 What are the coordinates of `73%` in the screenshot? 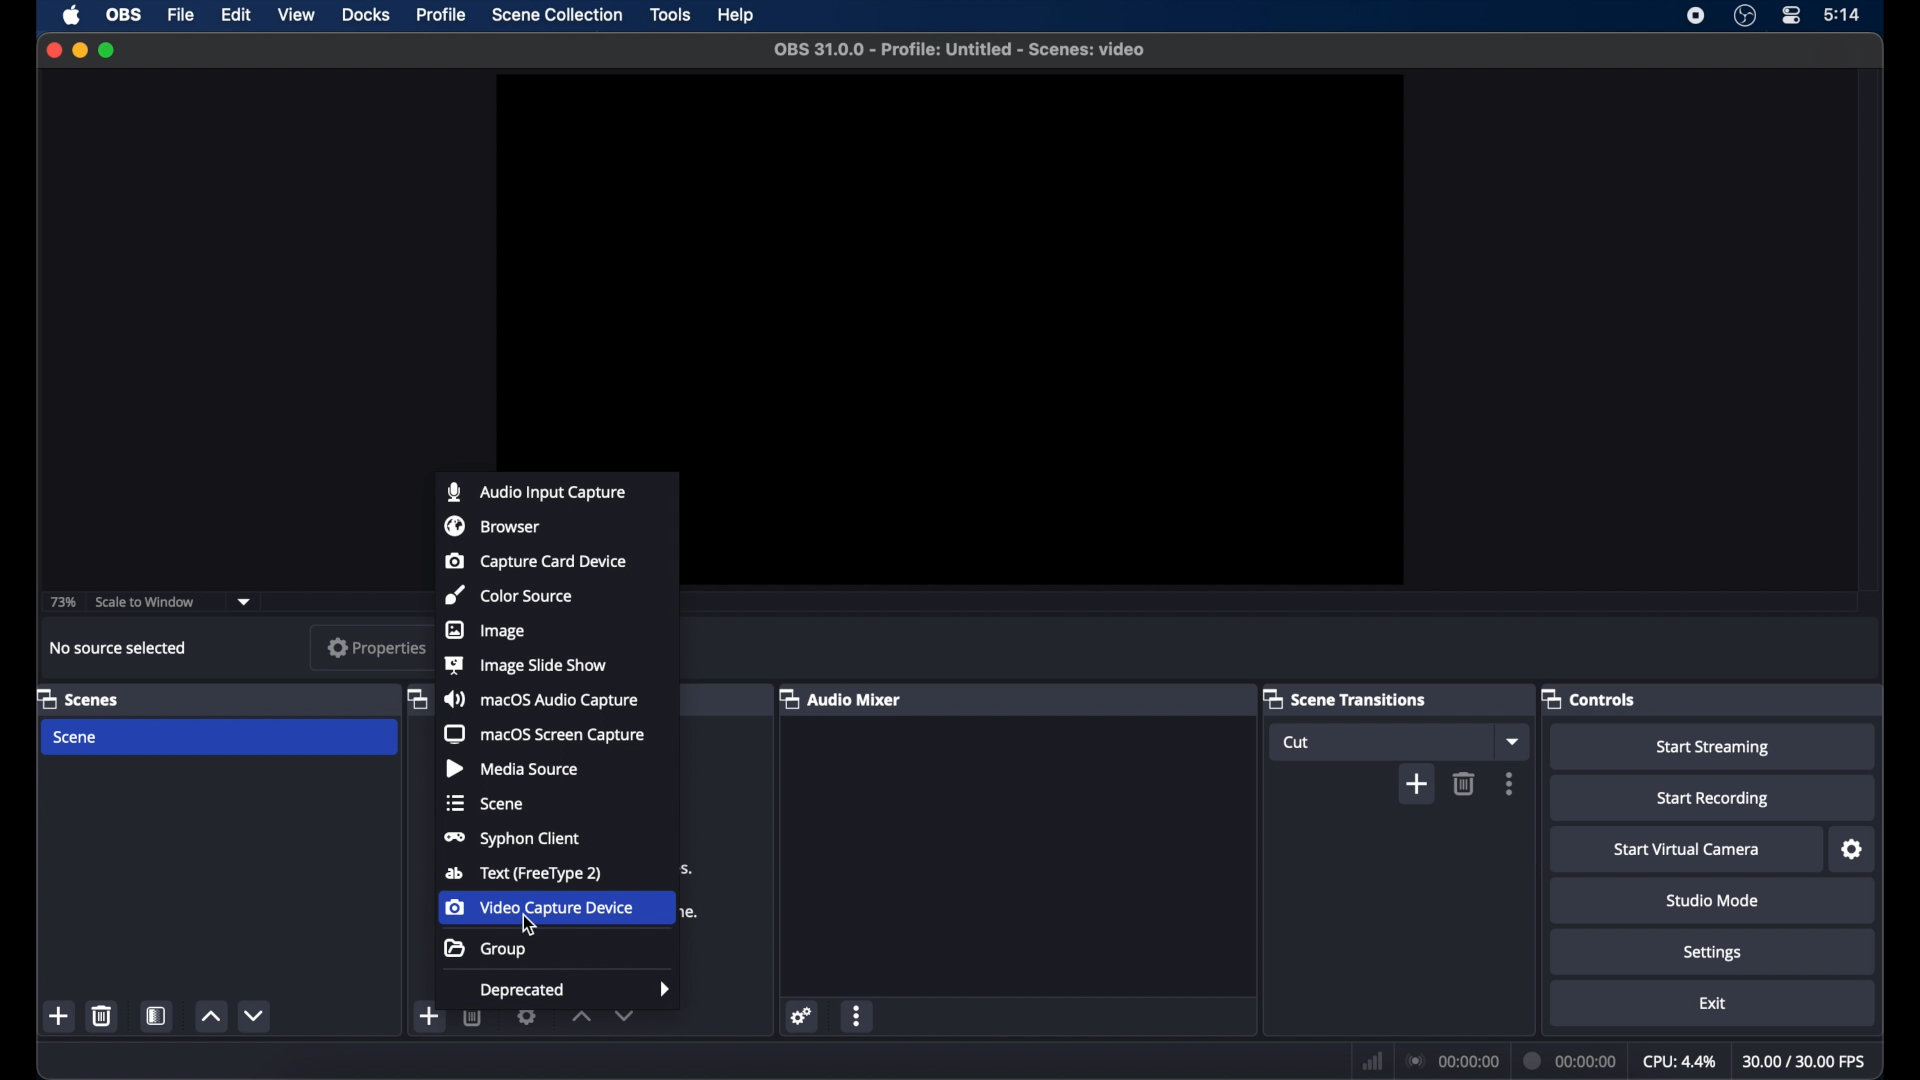 It's located at (61, 603).